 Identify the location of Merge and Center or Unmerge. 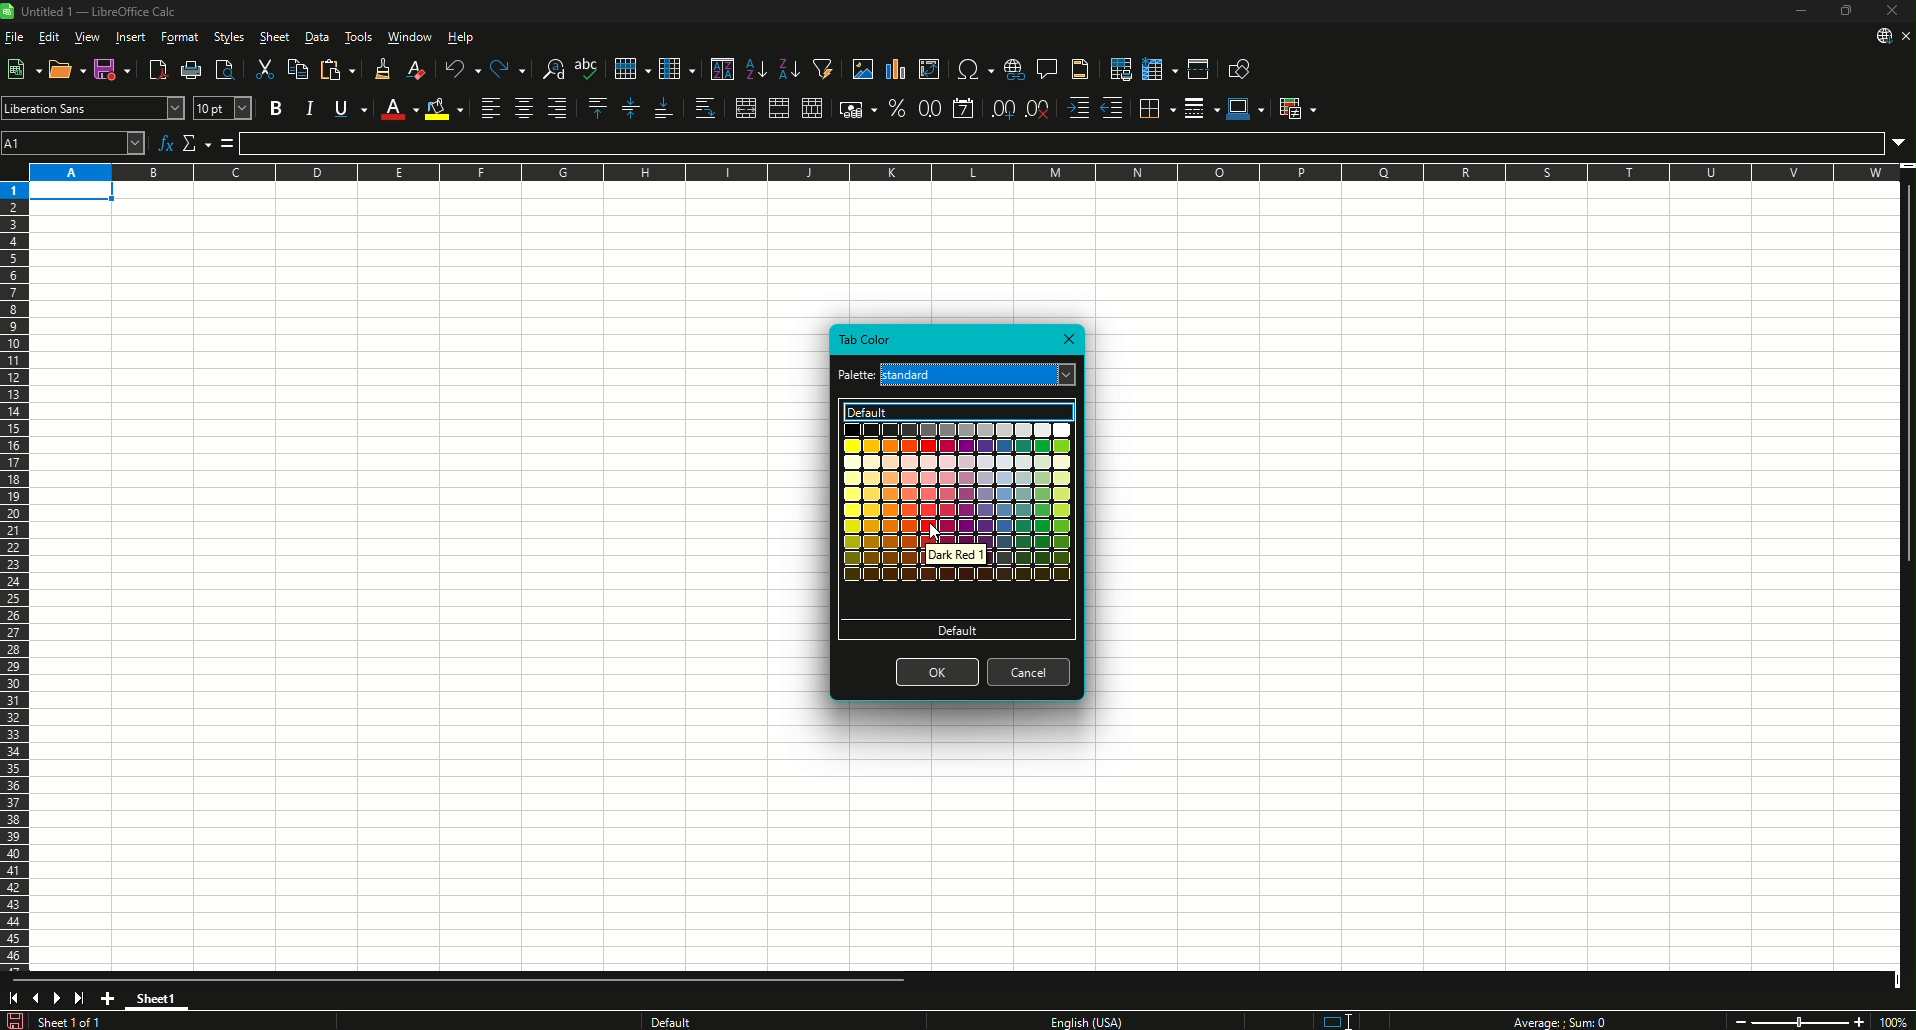
(745, 108).